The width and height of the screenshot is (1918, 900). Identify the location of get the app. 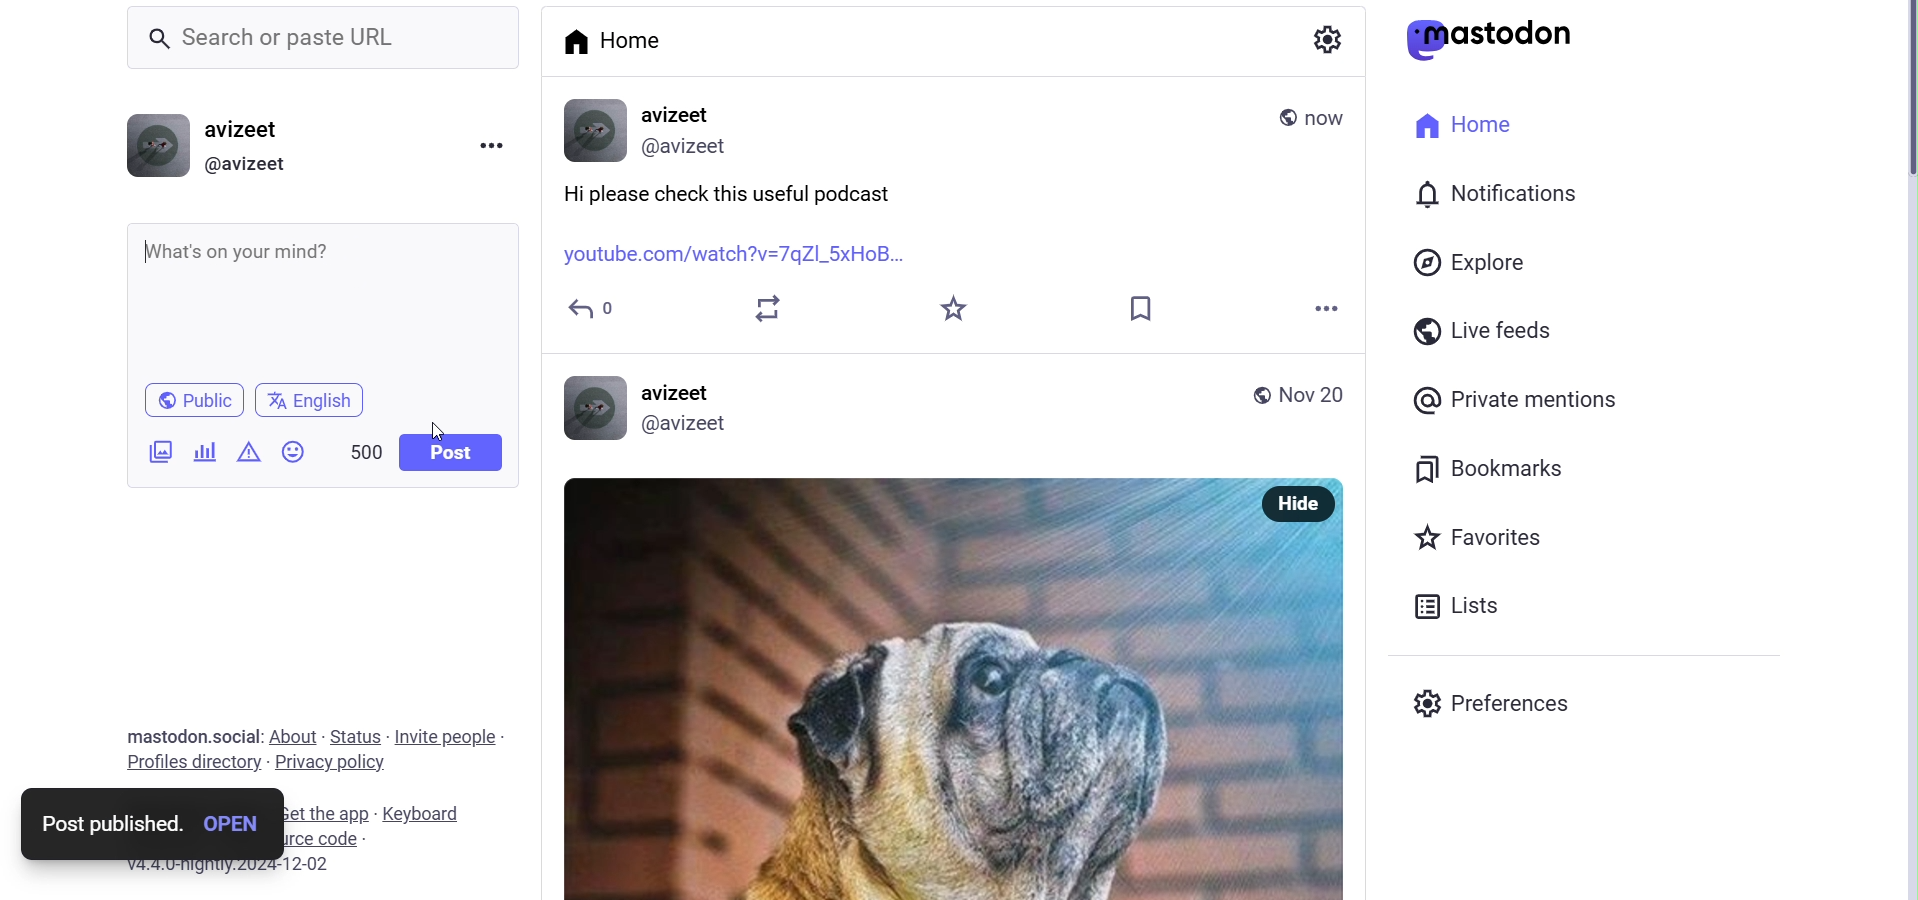
(330, 810).